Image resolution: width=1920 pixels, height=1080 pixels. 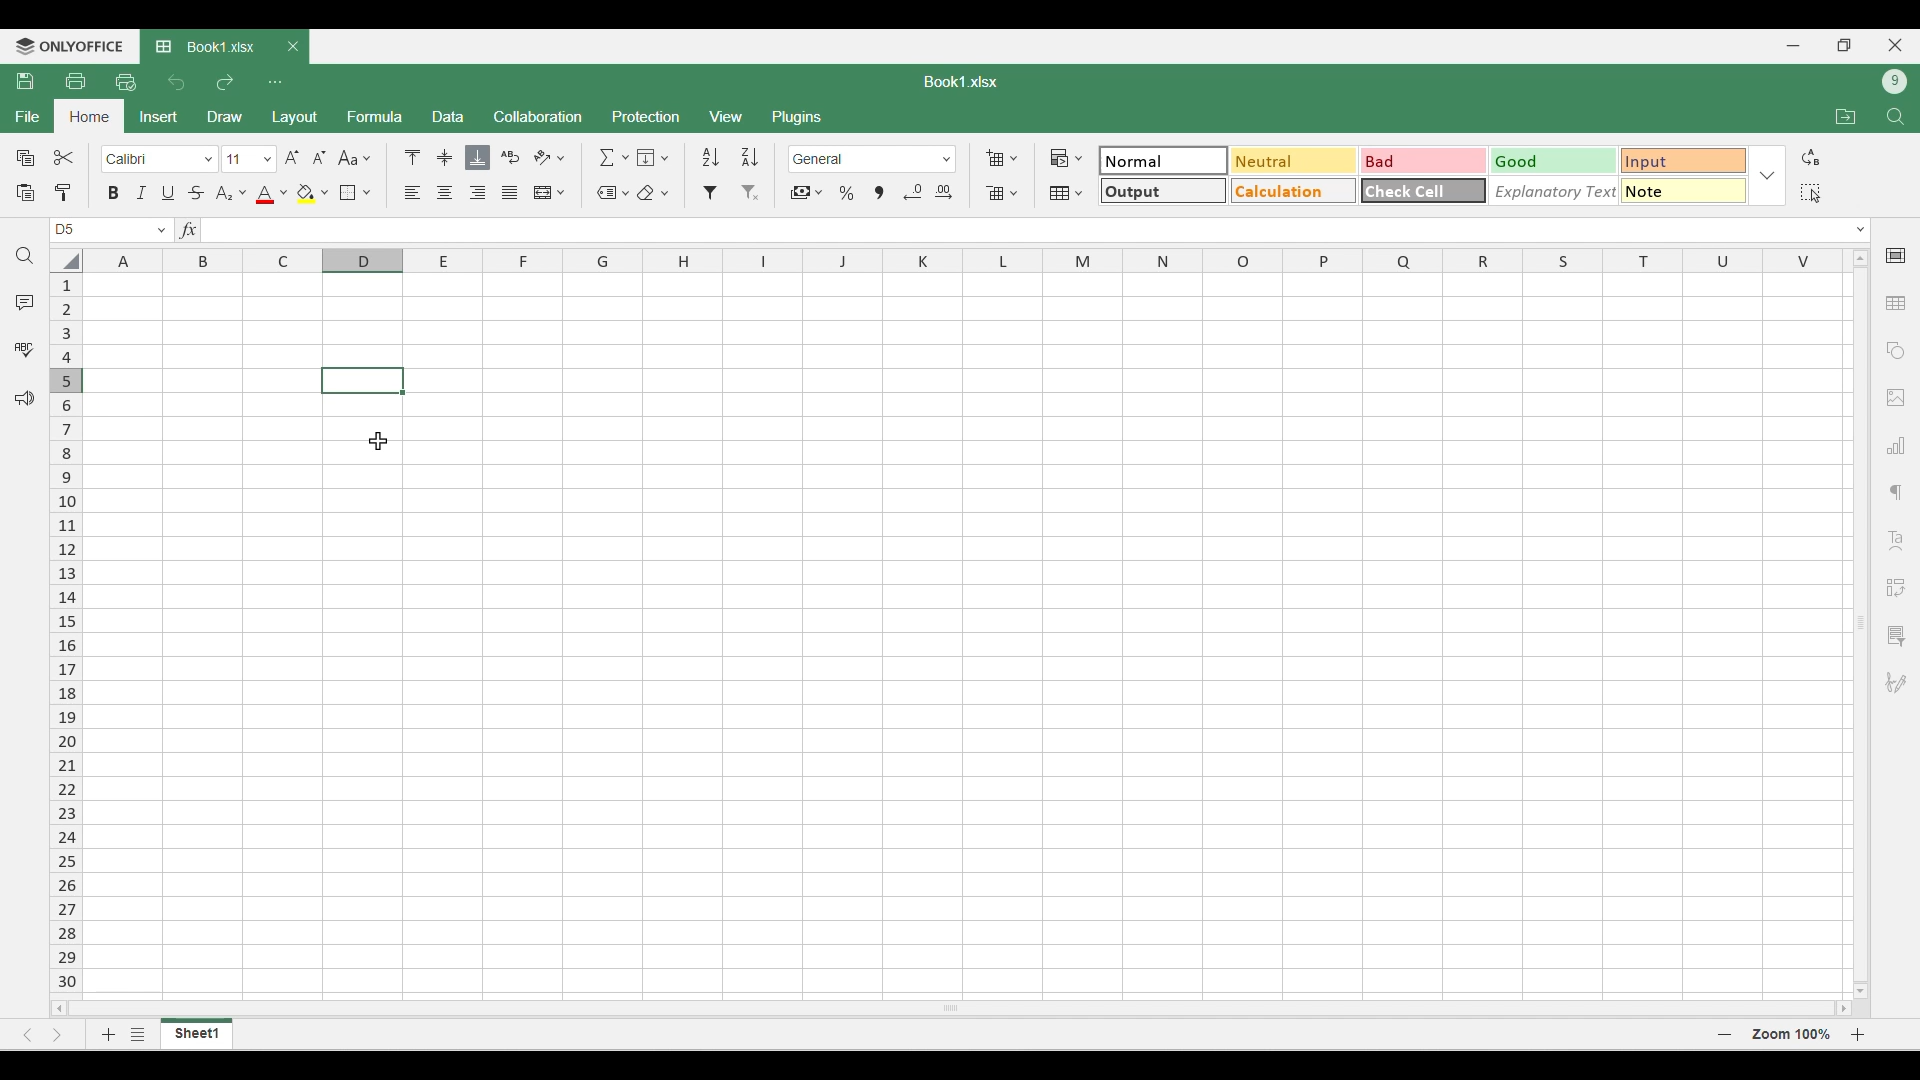 What do you see at coordinates (24, 80) in the screenshot?
I see `Save` at bounding box center [24, 80].